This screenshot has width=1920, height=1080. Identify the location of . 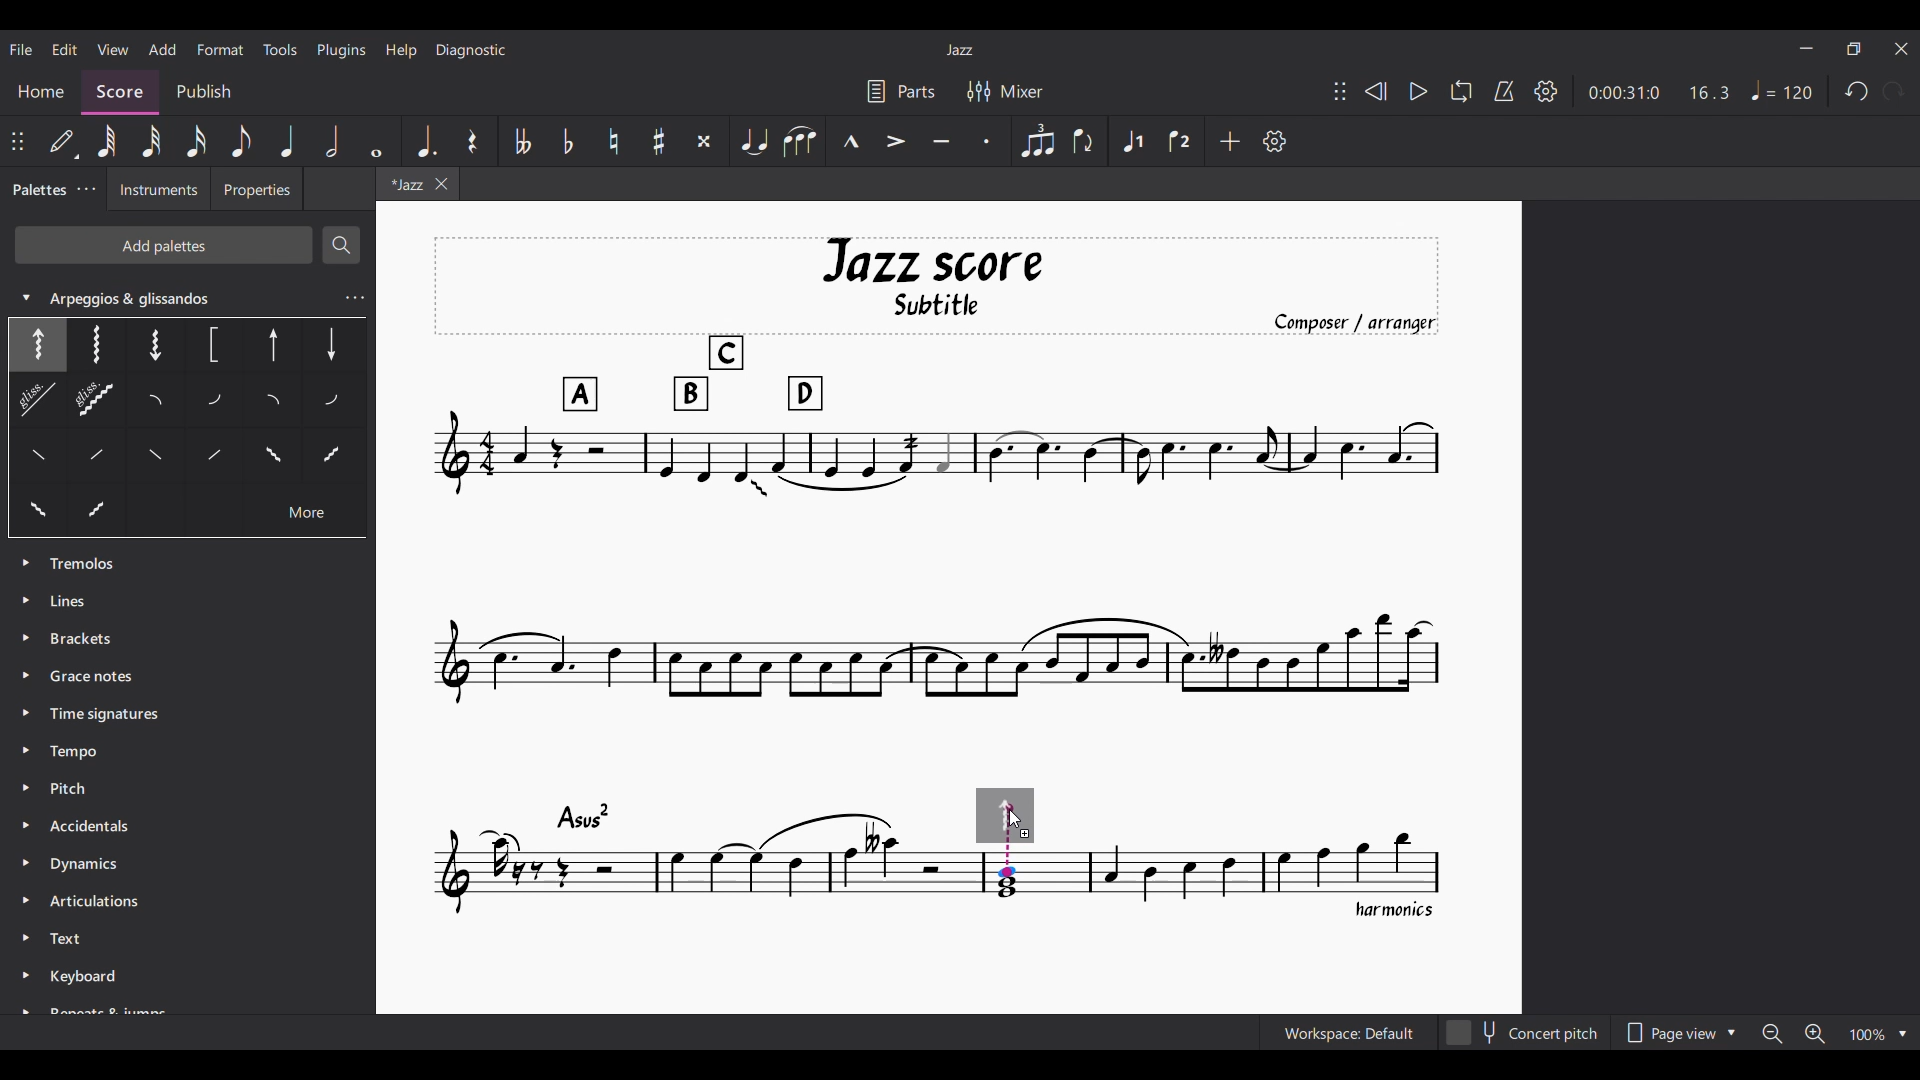
(97, 458).